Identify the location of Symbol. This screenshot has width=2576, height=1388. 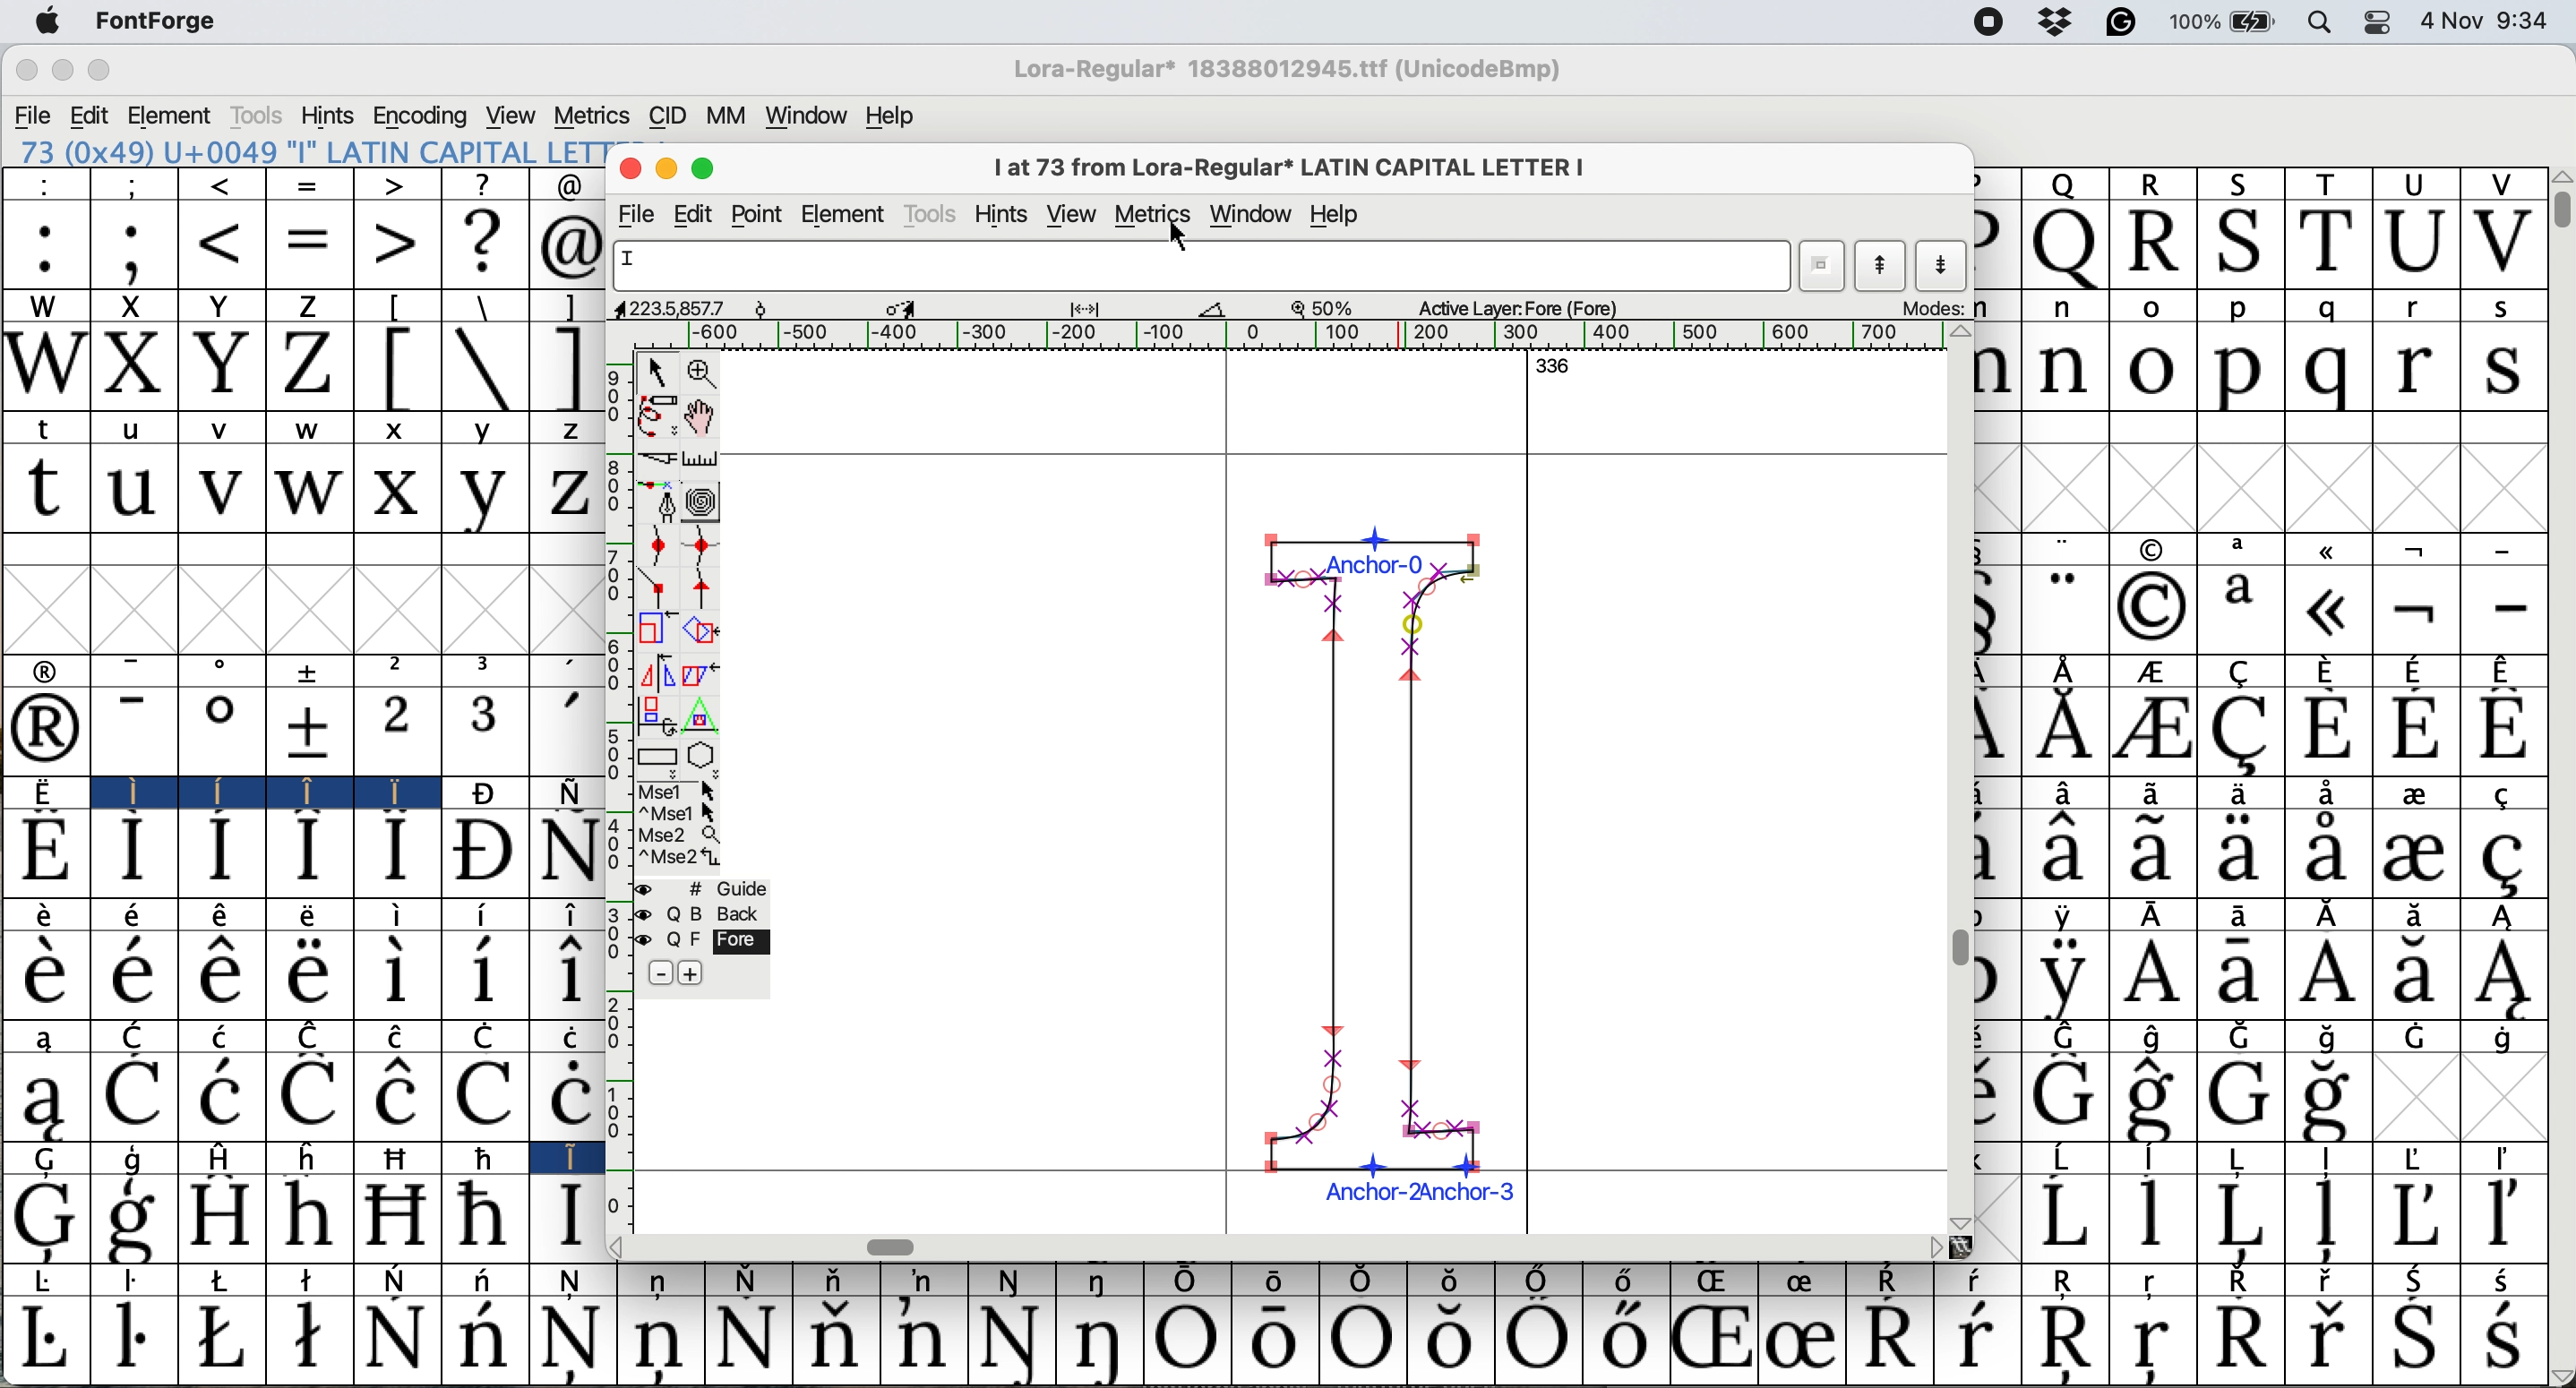
(2243, 732).